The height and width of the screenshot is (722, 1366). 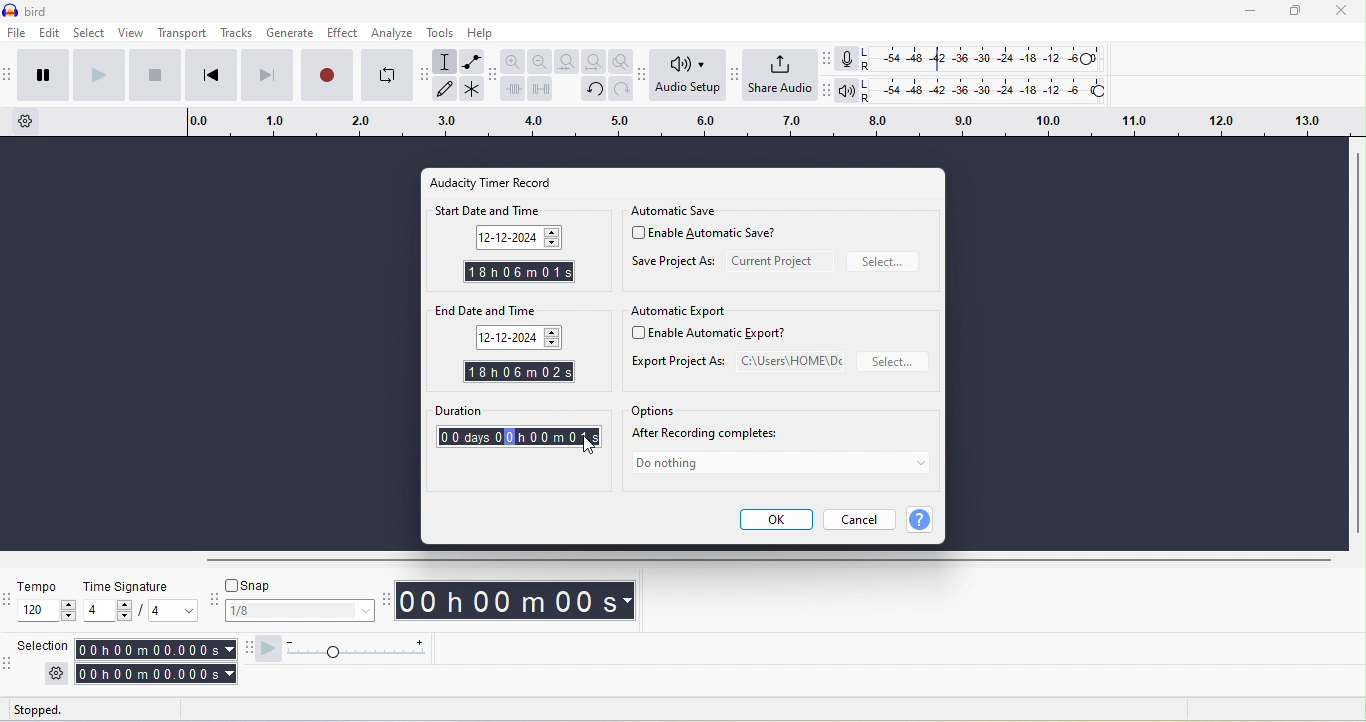 What do you see at coordinates (862, 519) in the screenshot?
I see `cancel` at bounding box center [862, 519].